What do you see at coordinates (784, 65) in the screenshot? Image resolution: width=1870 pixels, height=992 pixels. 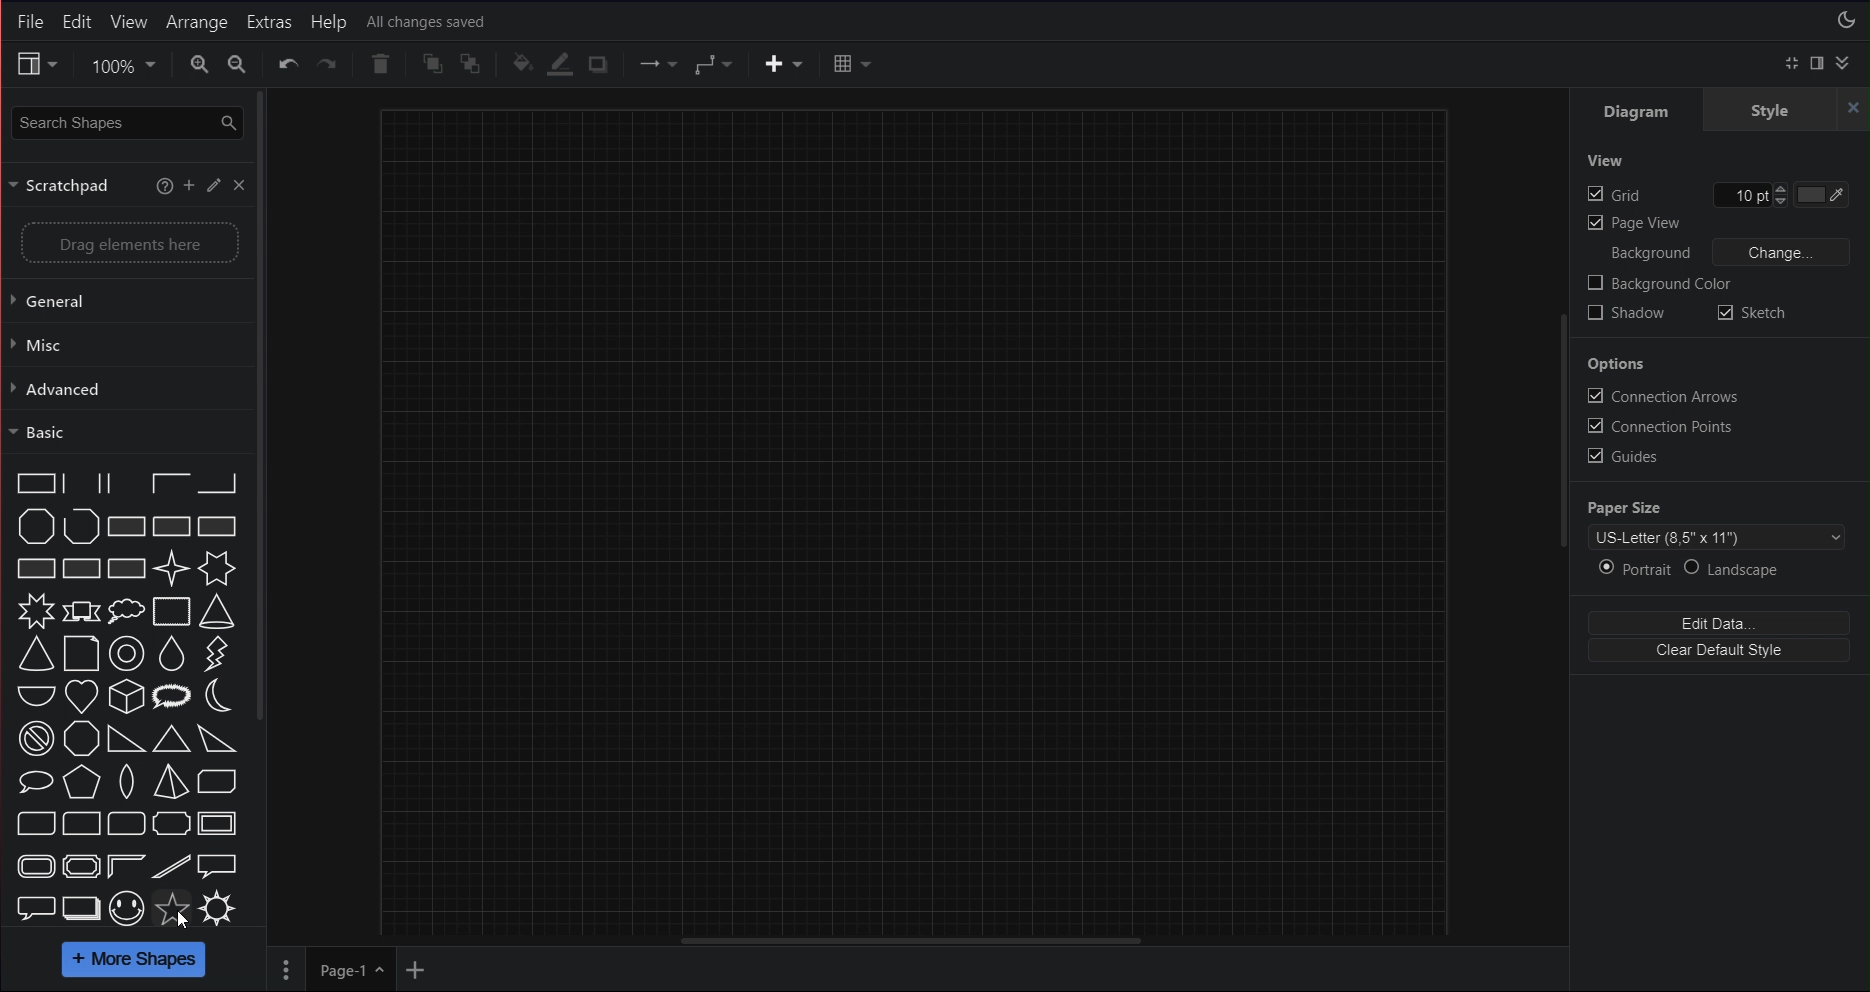 I see `Insert` at bounding box center [784, 65].